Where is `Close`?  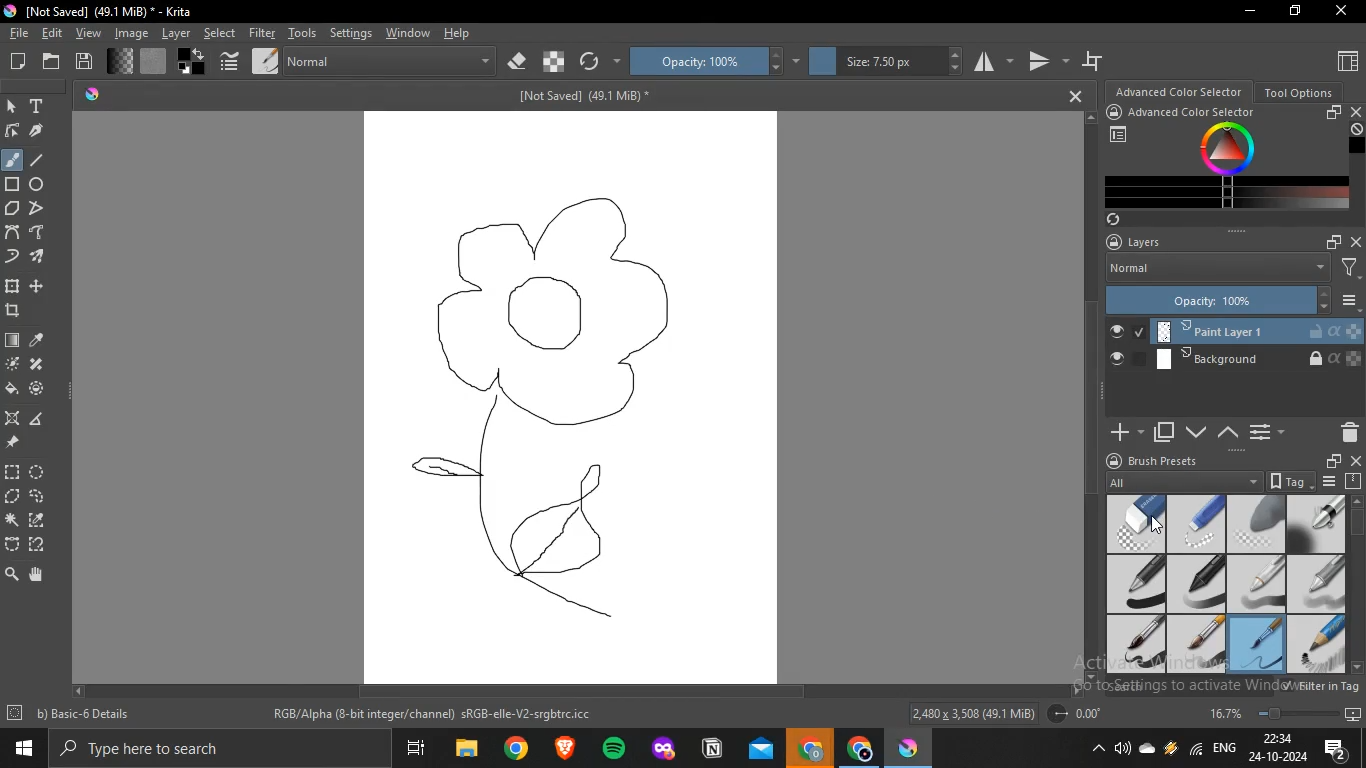 Close is located at coordinates (1342, 10).